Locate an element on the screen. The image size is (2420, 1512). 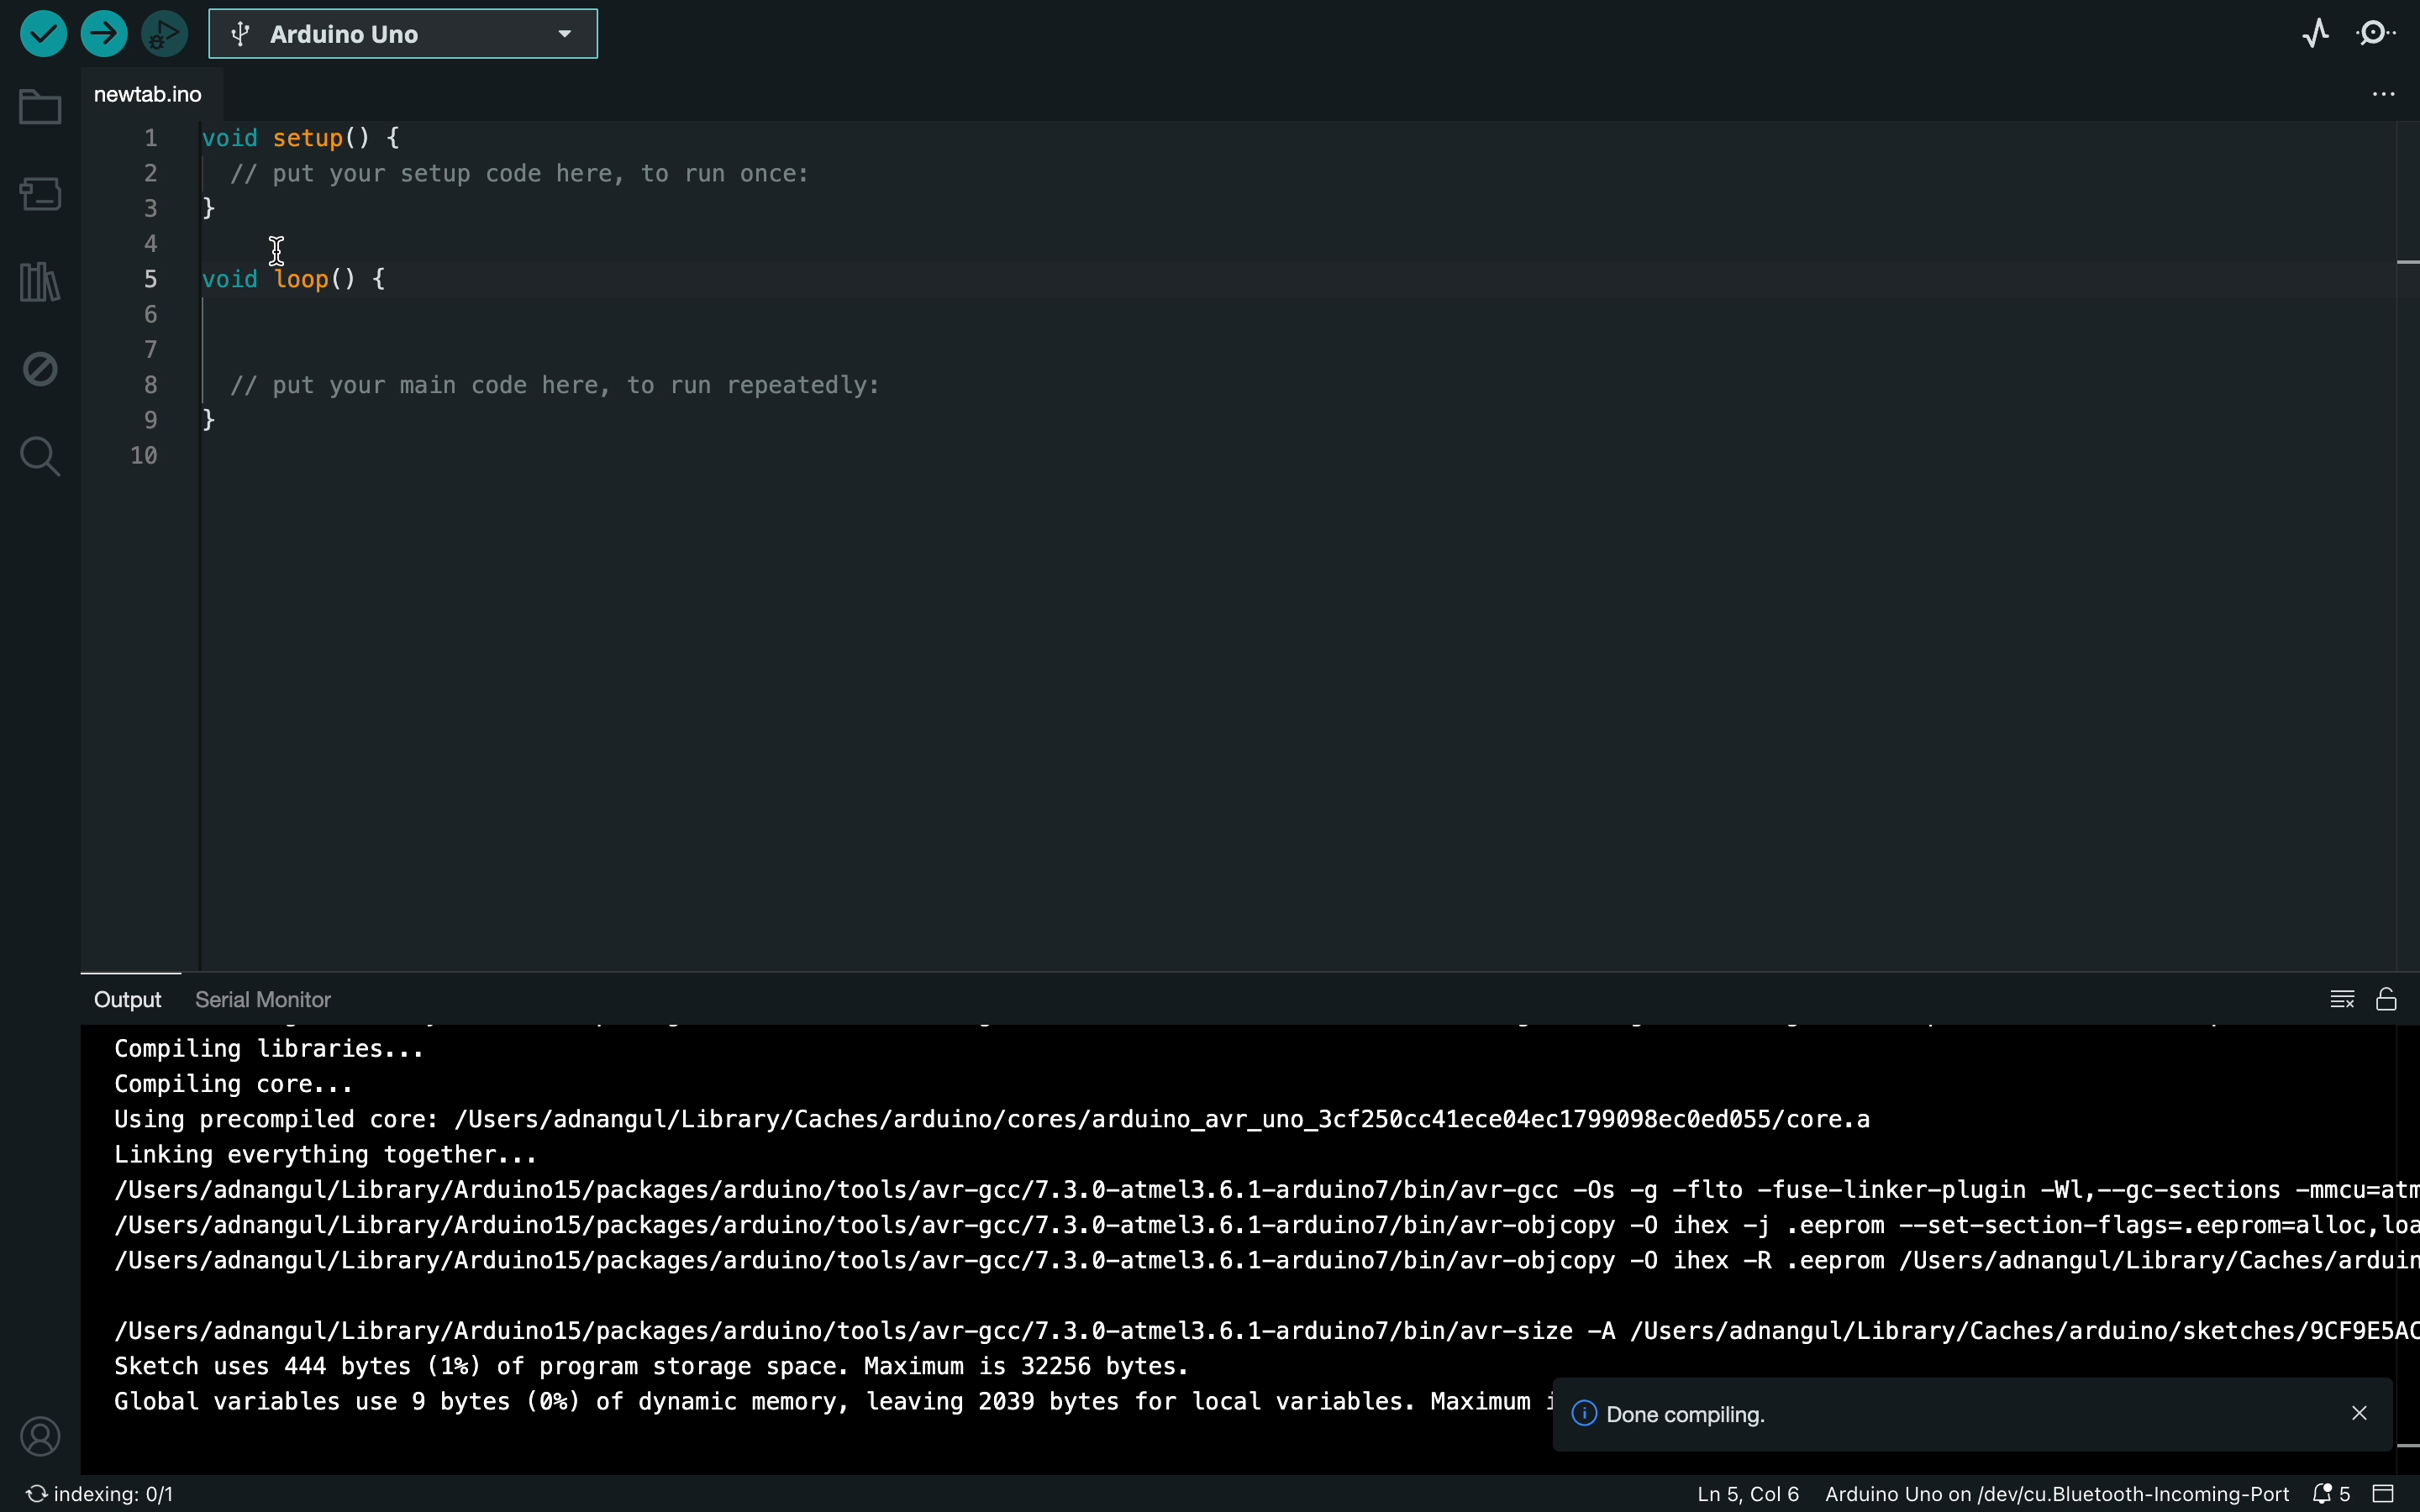
cursor is located at coordinates (286, 242).